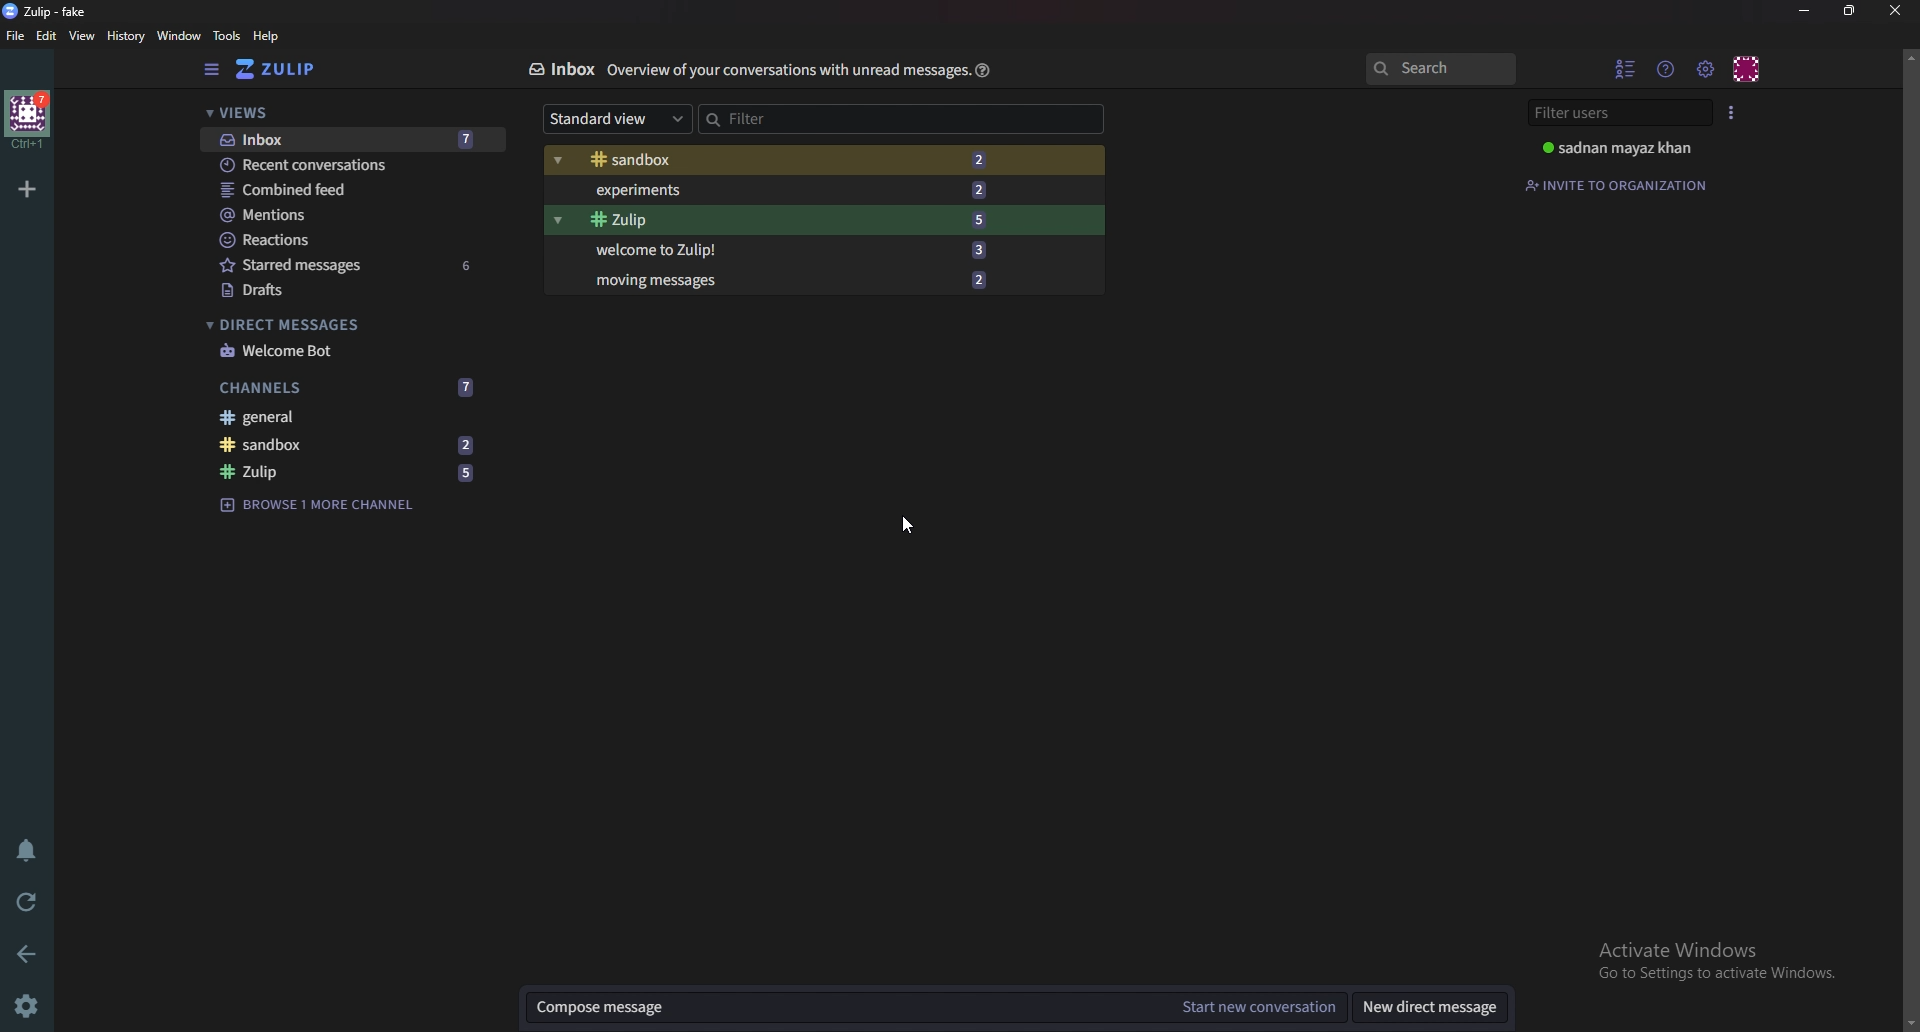  I want to click on main menu, so click(1707, 68).